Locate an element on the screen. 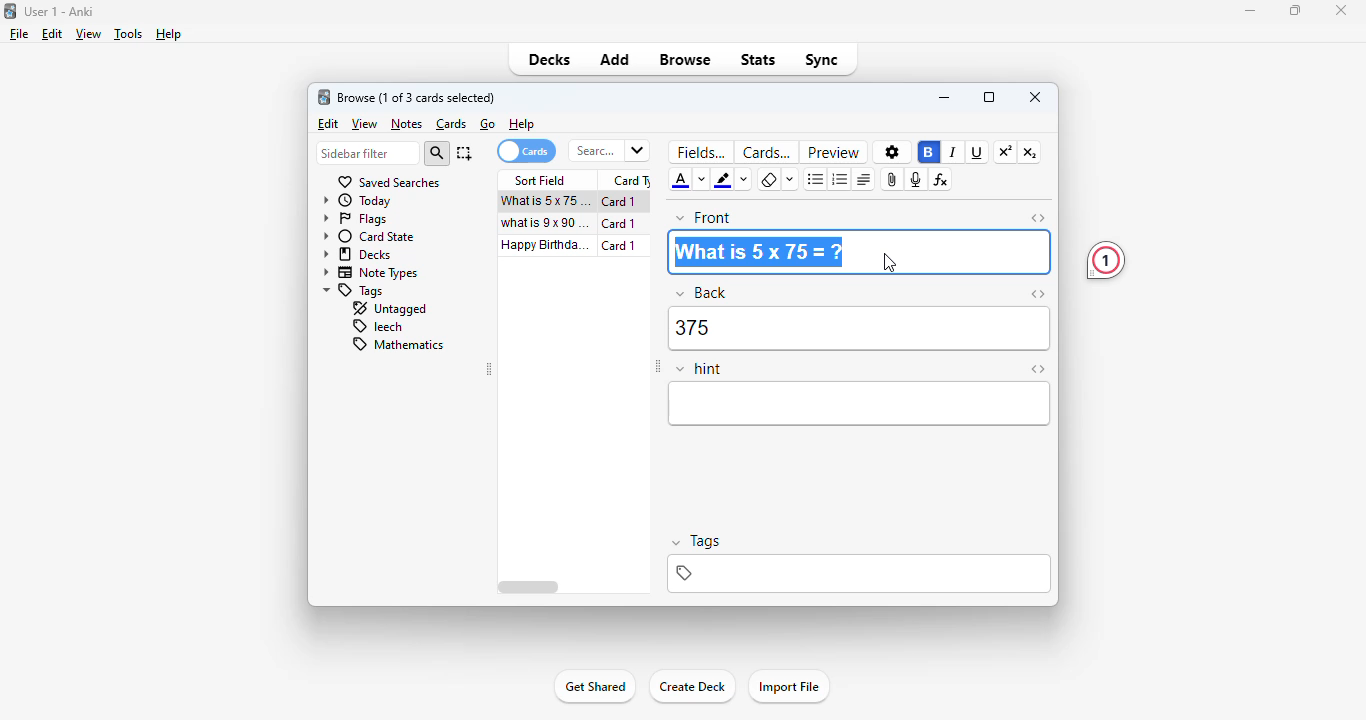 The image size is (1366, 720). sync is located at coordinates (820, 62).